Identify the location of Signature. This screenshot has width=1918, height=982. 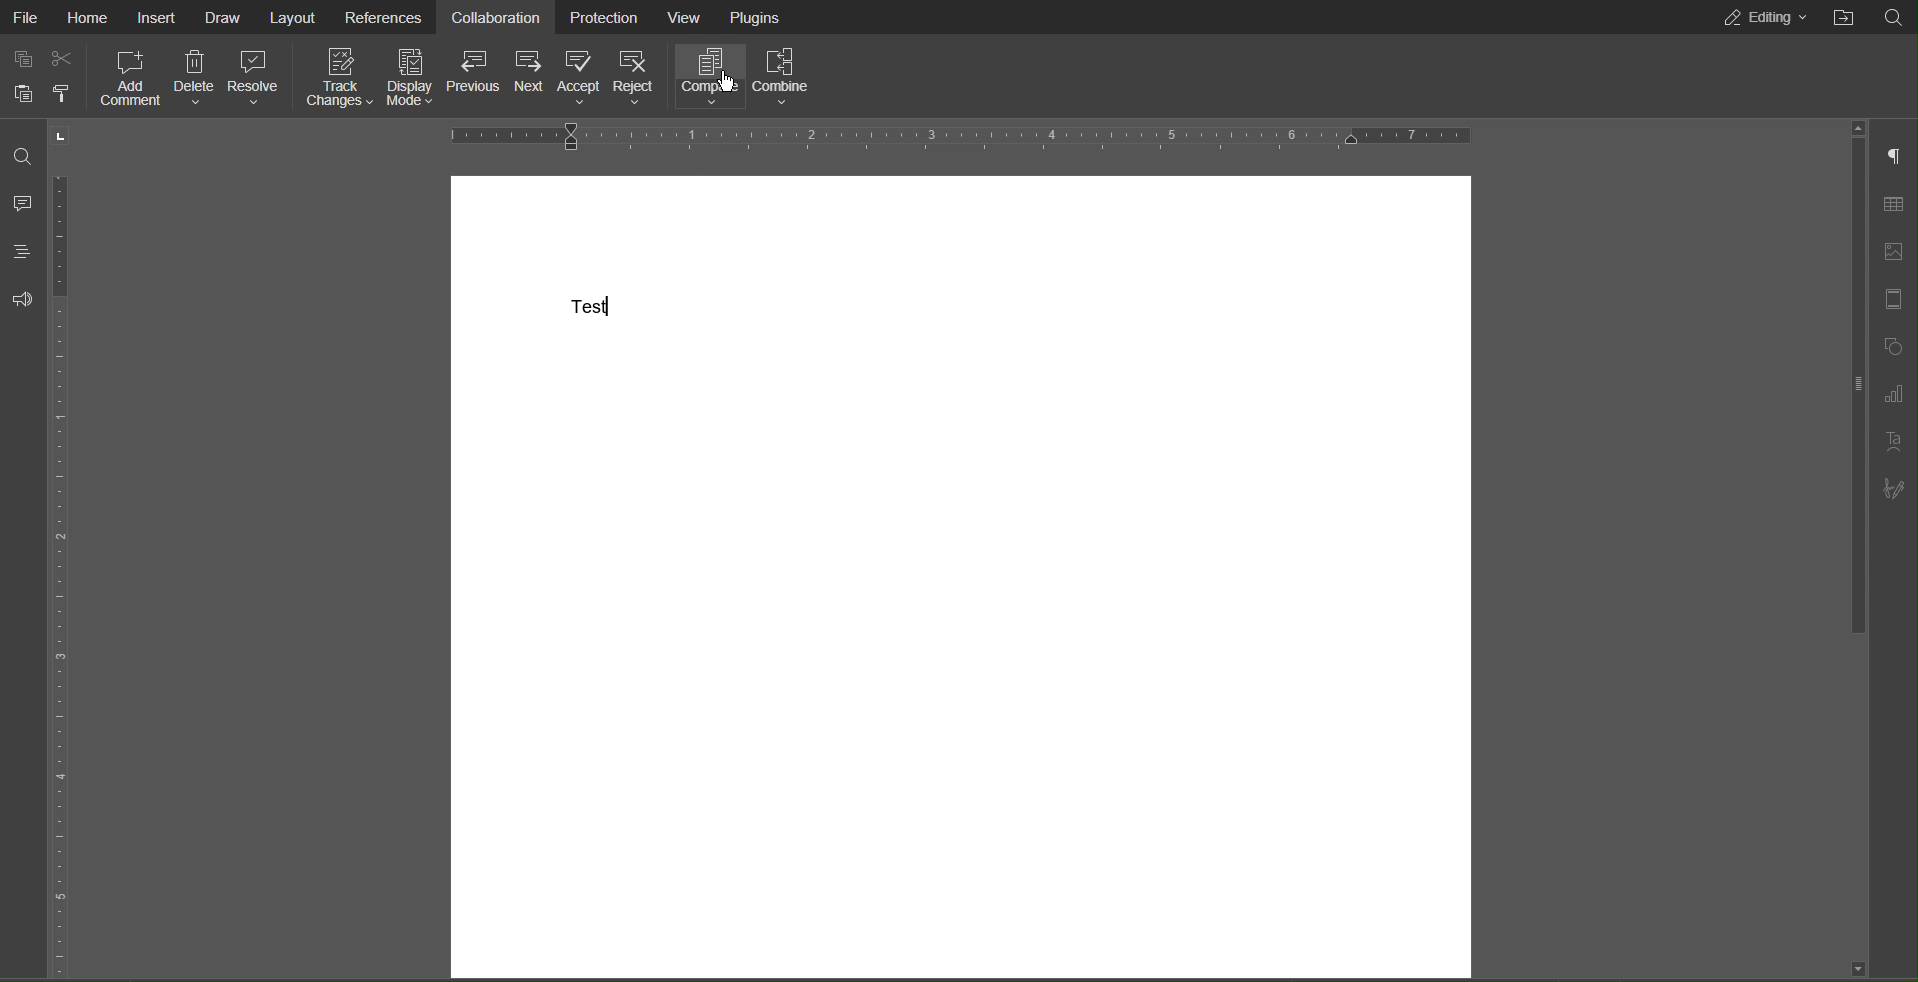
(1894, 487).